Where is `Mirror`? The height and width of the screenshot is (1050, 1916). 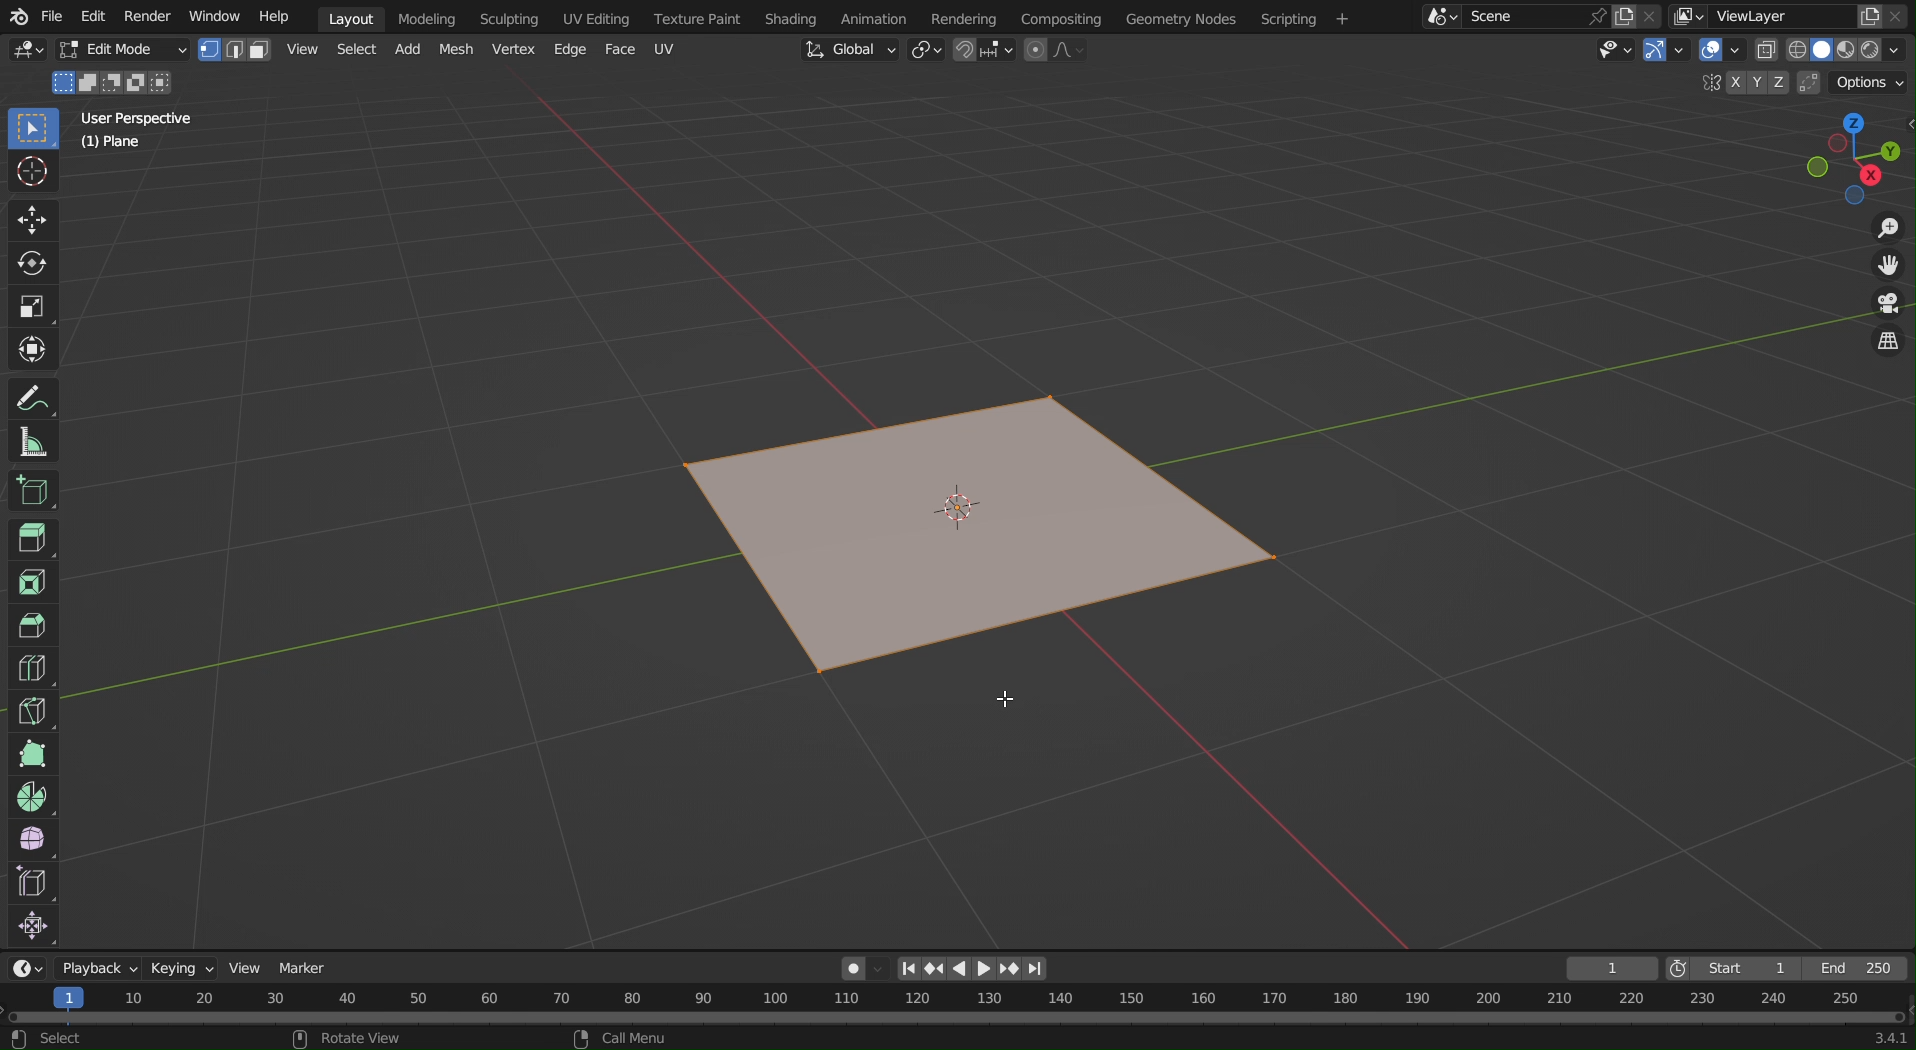
Mirror is located at coordinates (1707, 84).